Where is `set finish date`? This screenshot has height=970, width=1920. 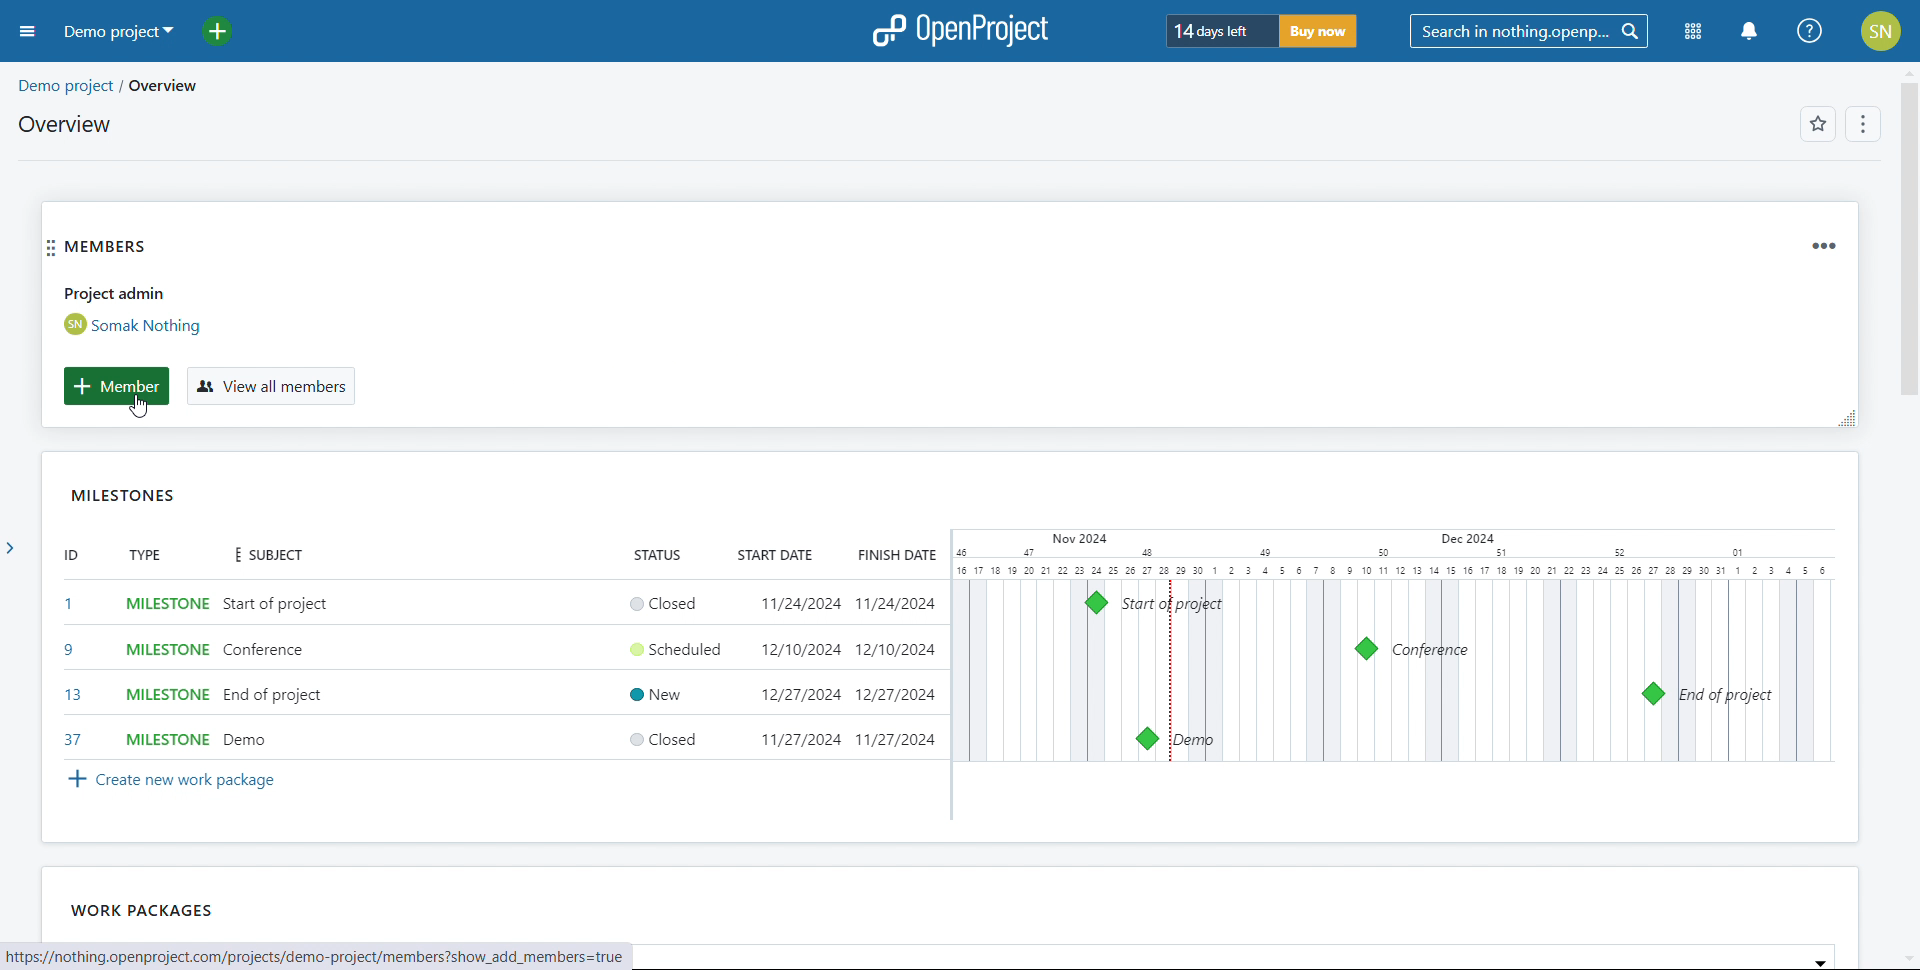
set finish date is located at coordinates (895, 604).